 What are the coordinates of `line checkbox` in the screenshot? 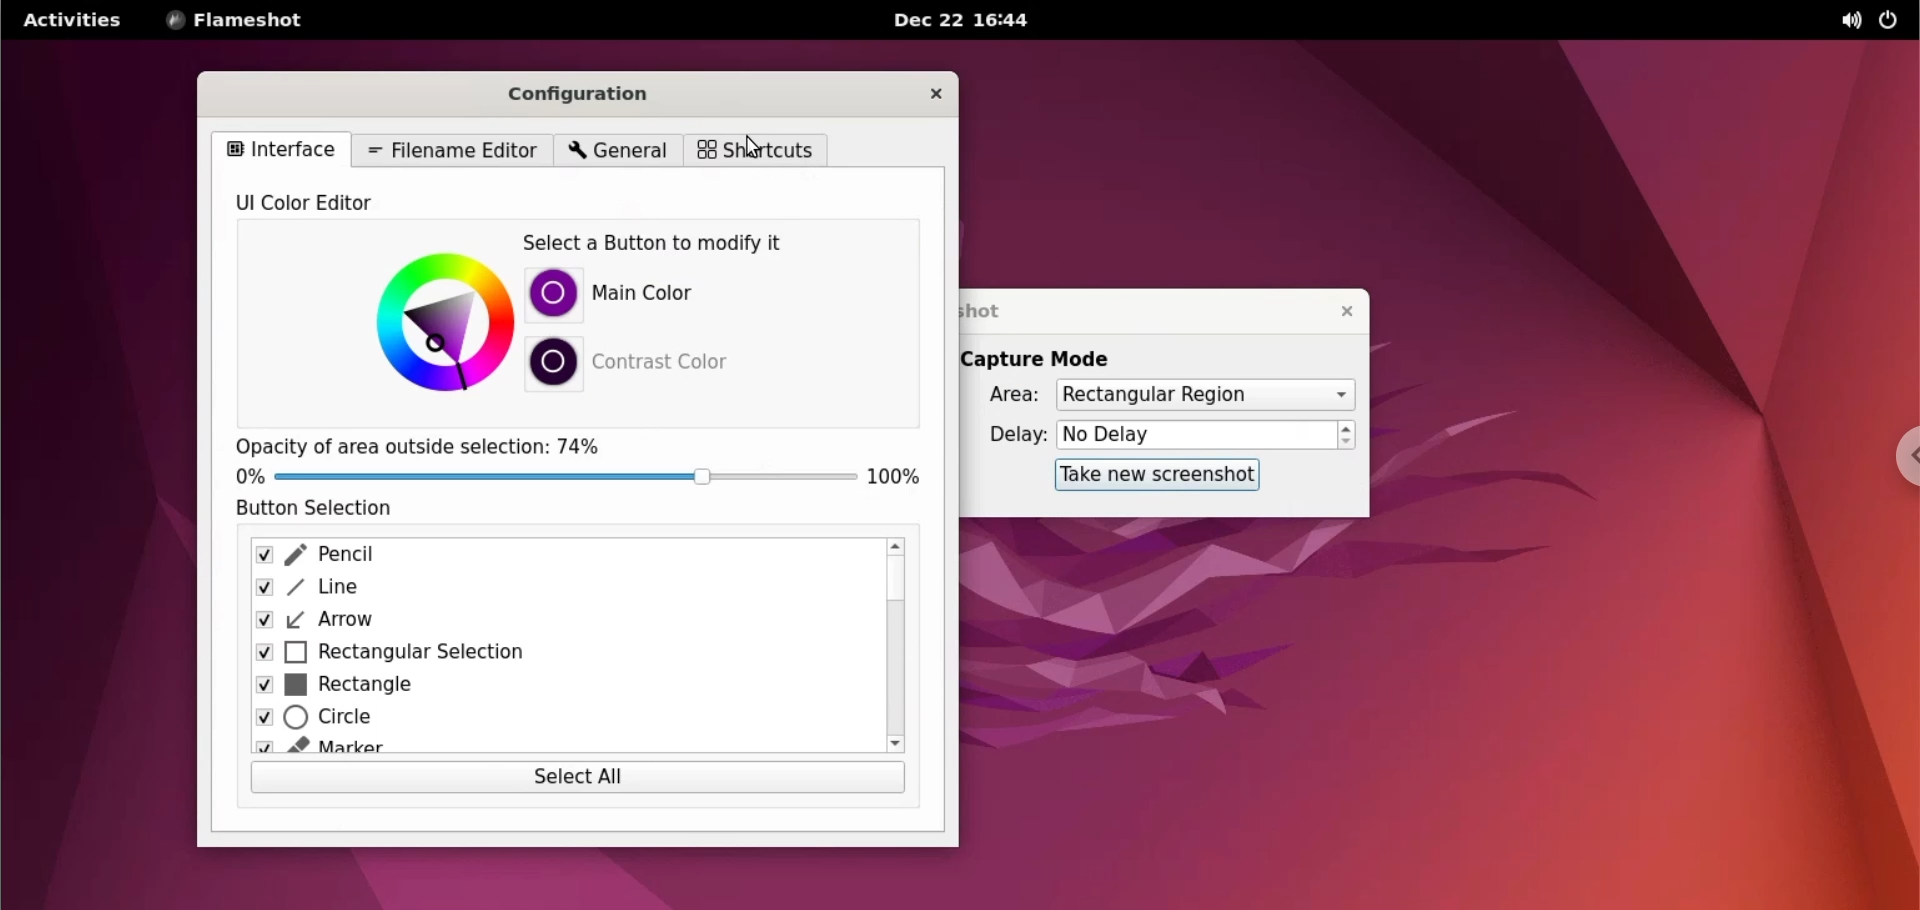 It's located at (563, 589).